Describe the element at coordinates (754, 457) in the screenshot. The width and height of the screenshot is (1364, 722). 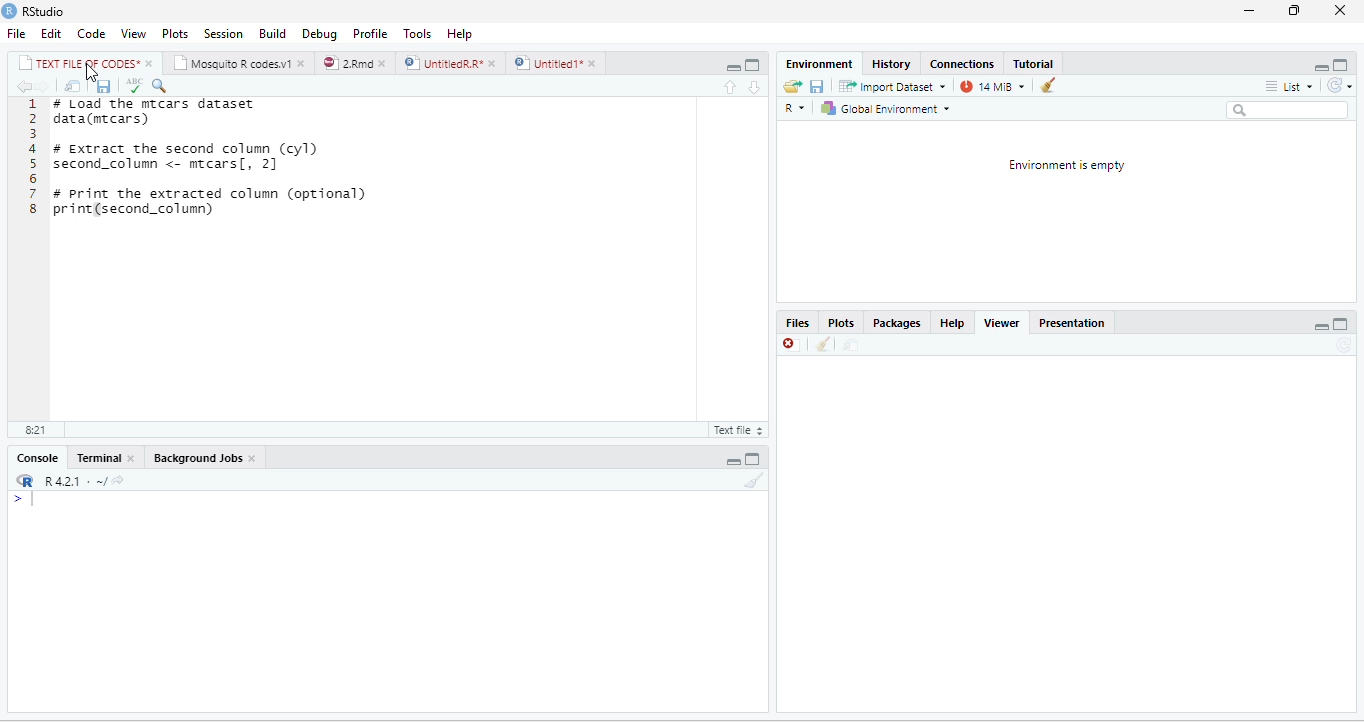
I see `maximize` at that location.